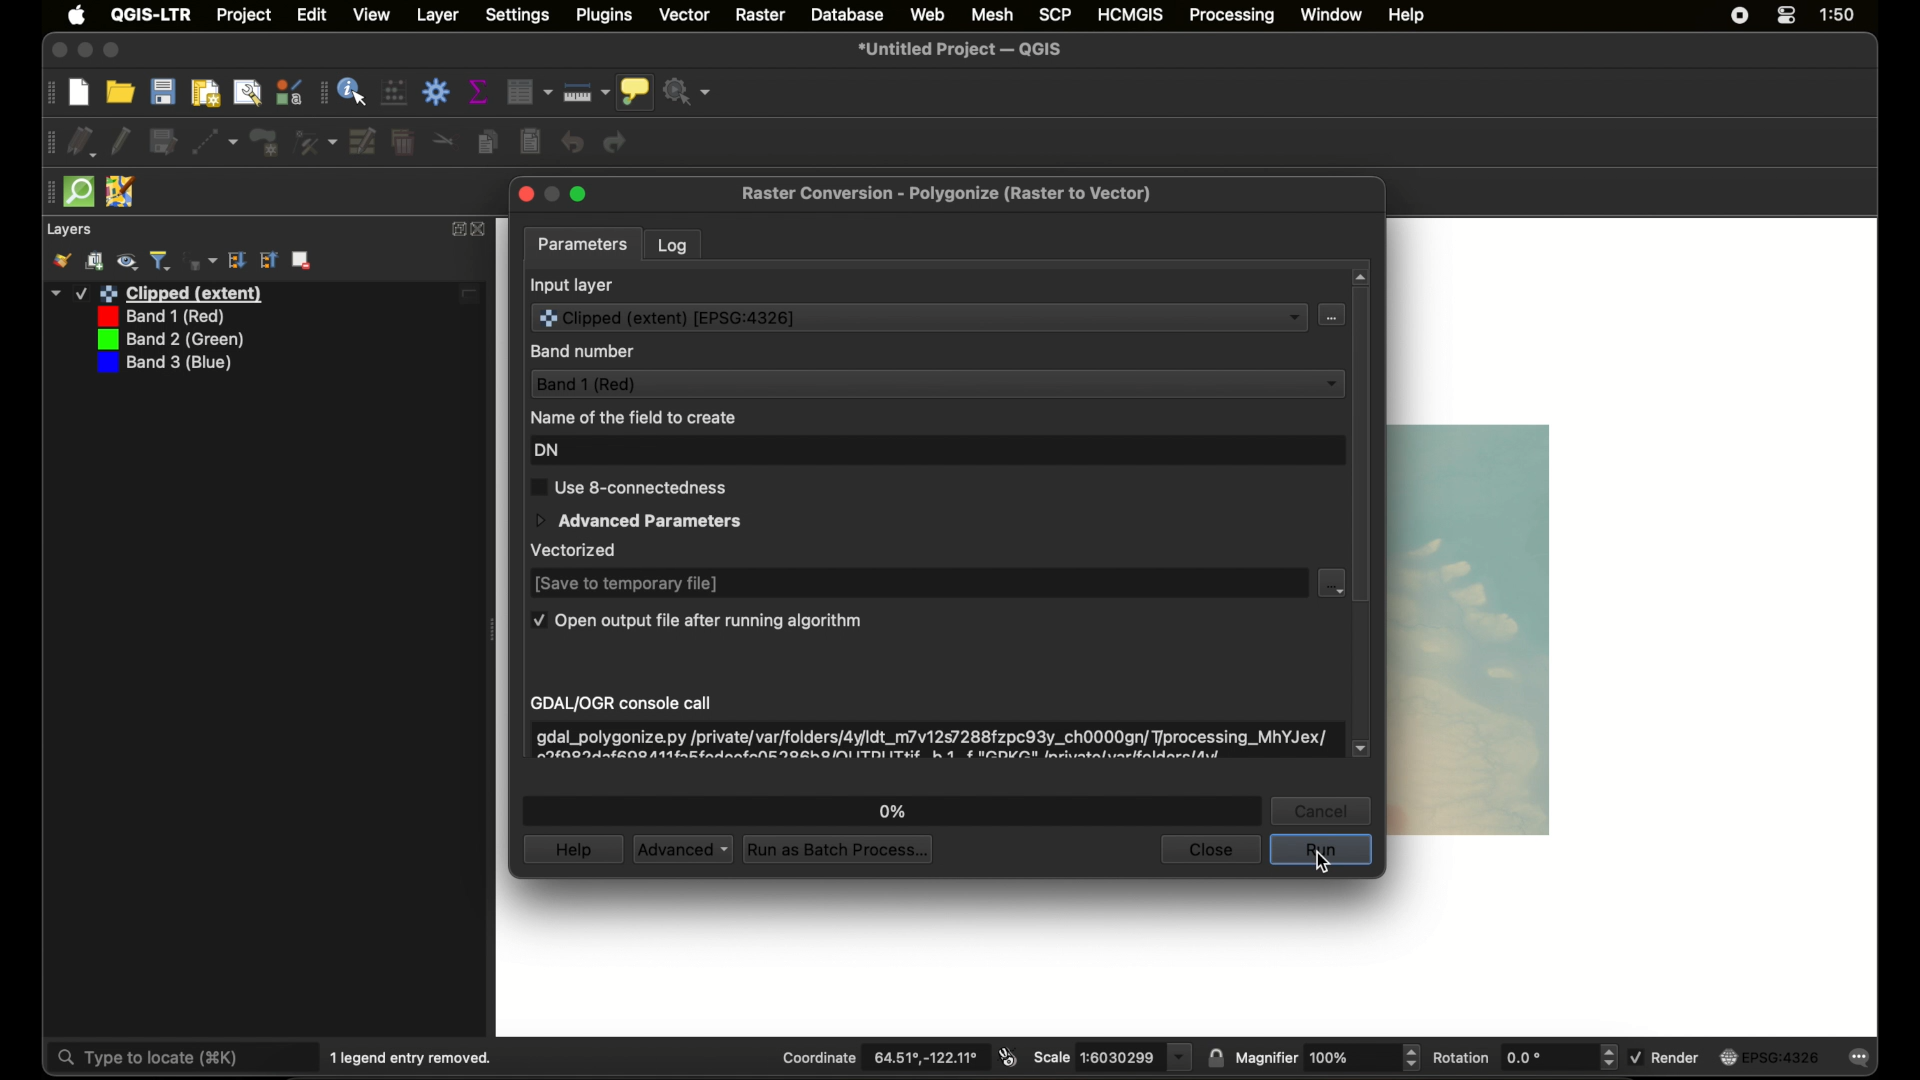 Image resolution: width=1920 pixels, height=1080 pixels. What do you see at coordinates (623, 704) in the screenshot?
I see `goal/ogr console call` at bounding box center [623, 704].